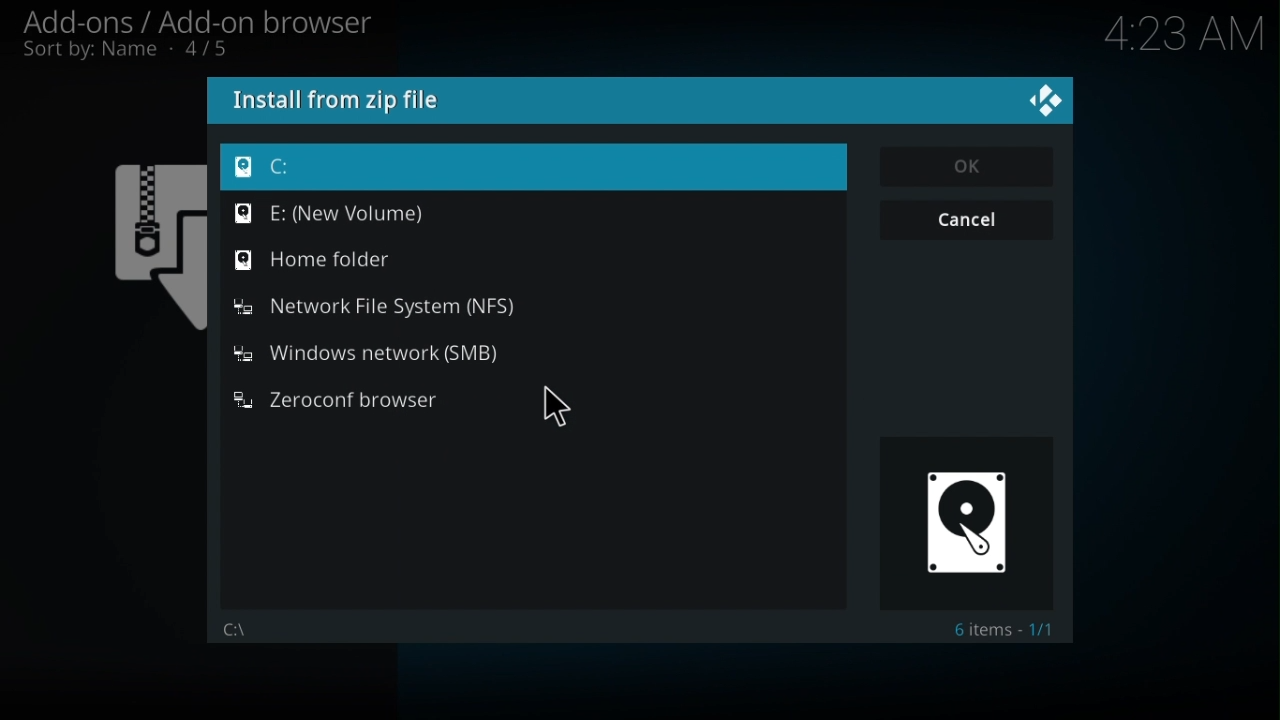 The height and width of the screenshot is (720, 1280). Describe the element at coordinates (1191, 34) in the screenshot. I see `time` at that location.